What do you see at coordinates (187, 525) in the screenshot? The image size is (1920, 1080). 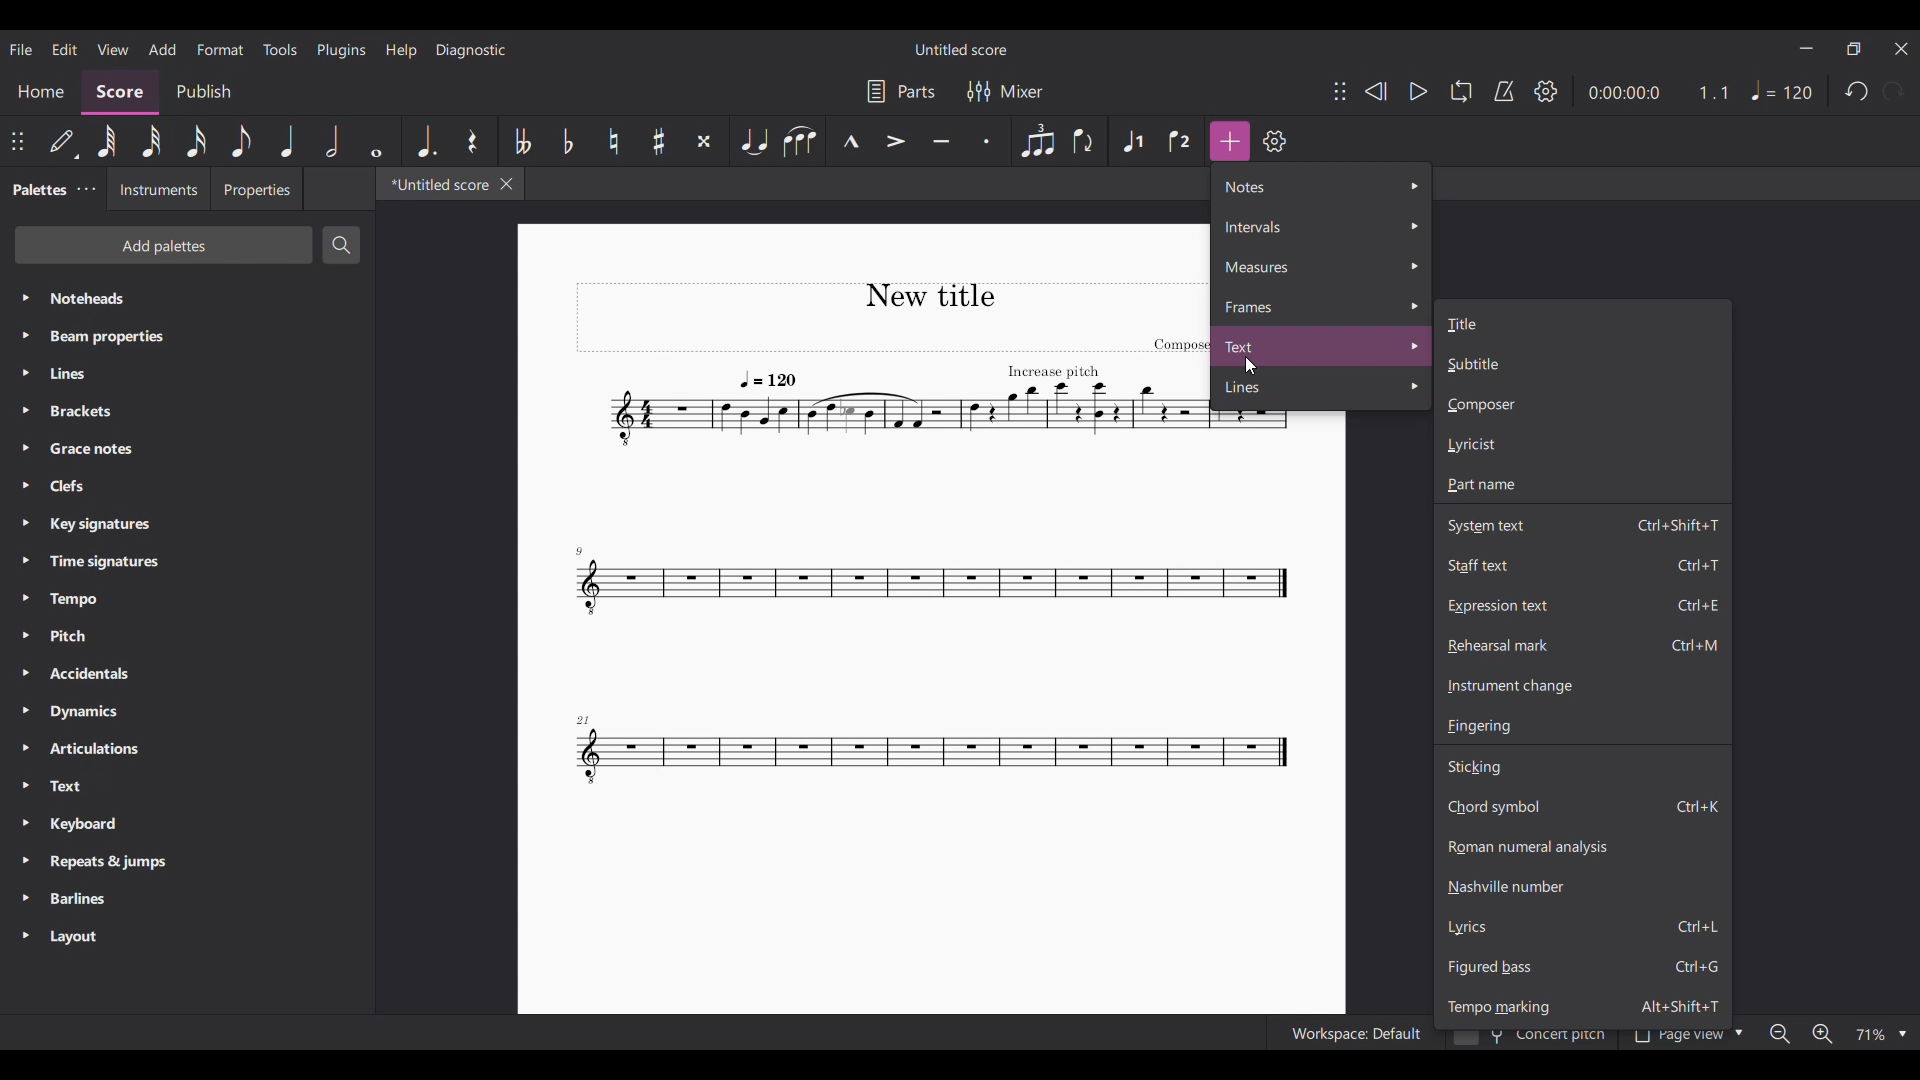 I see `Key signatures` at bounding box center [187, 525].